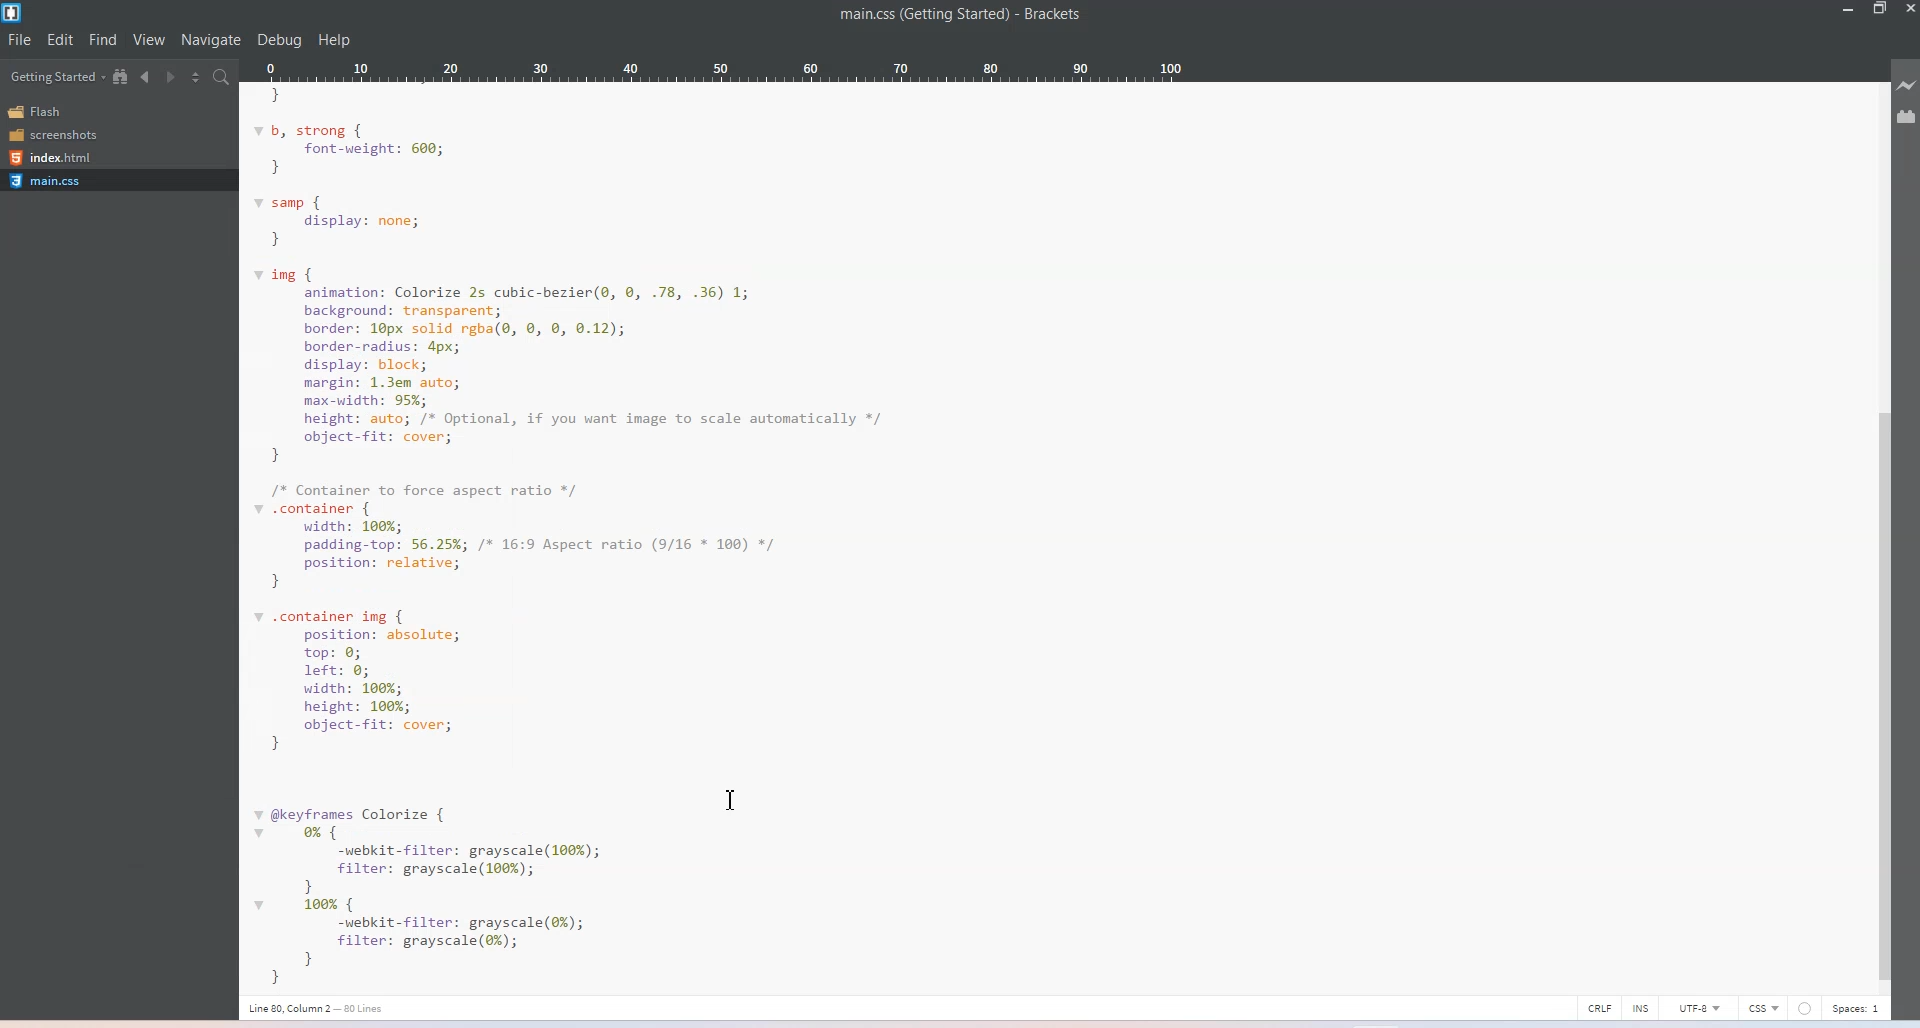  Describe the element at coordinates (1701, 1008) in the screenshot. I see `UTF-8` at that location.